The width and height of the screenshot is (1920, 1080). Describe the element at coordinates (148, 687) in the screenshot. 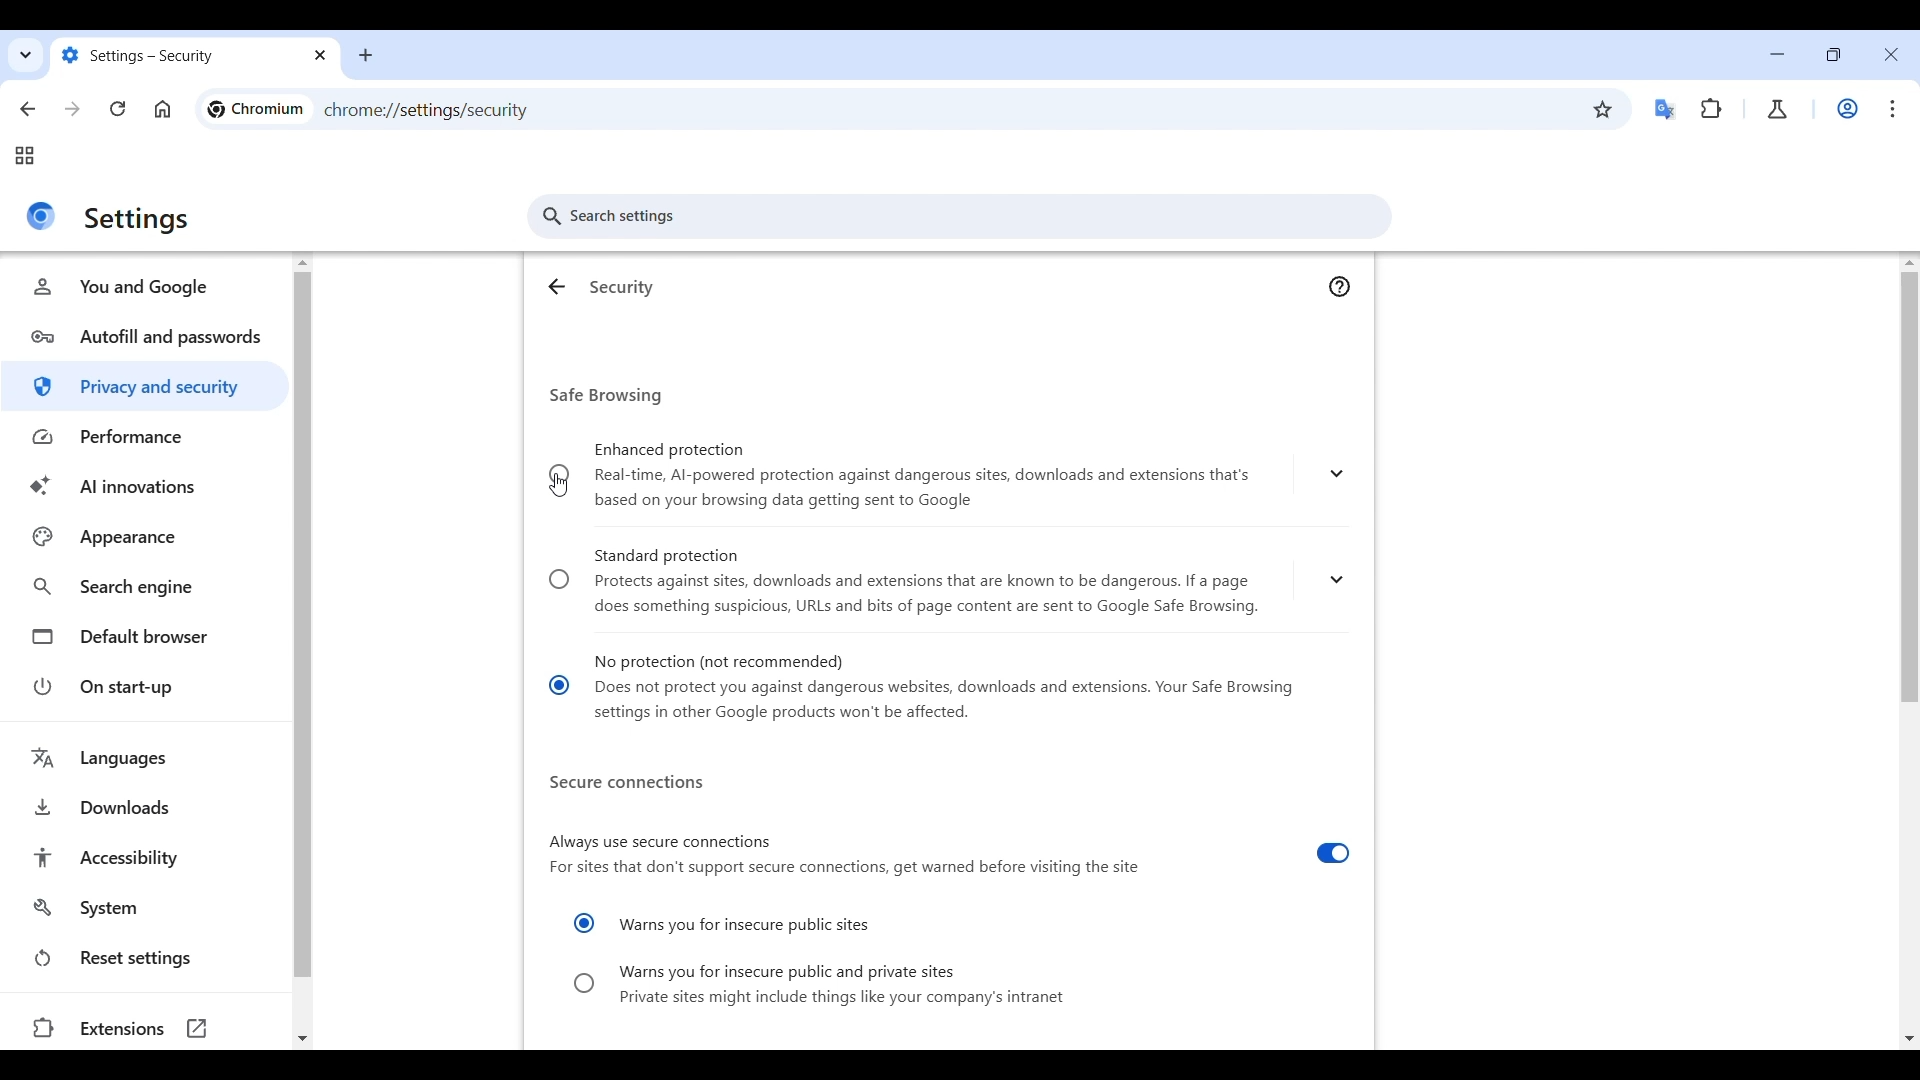

I see `On start-up` at that location.